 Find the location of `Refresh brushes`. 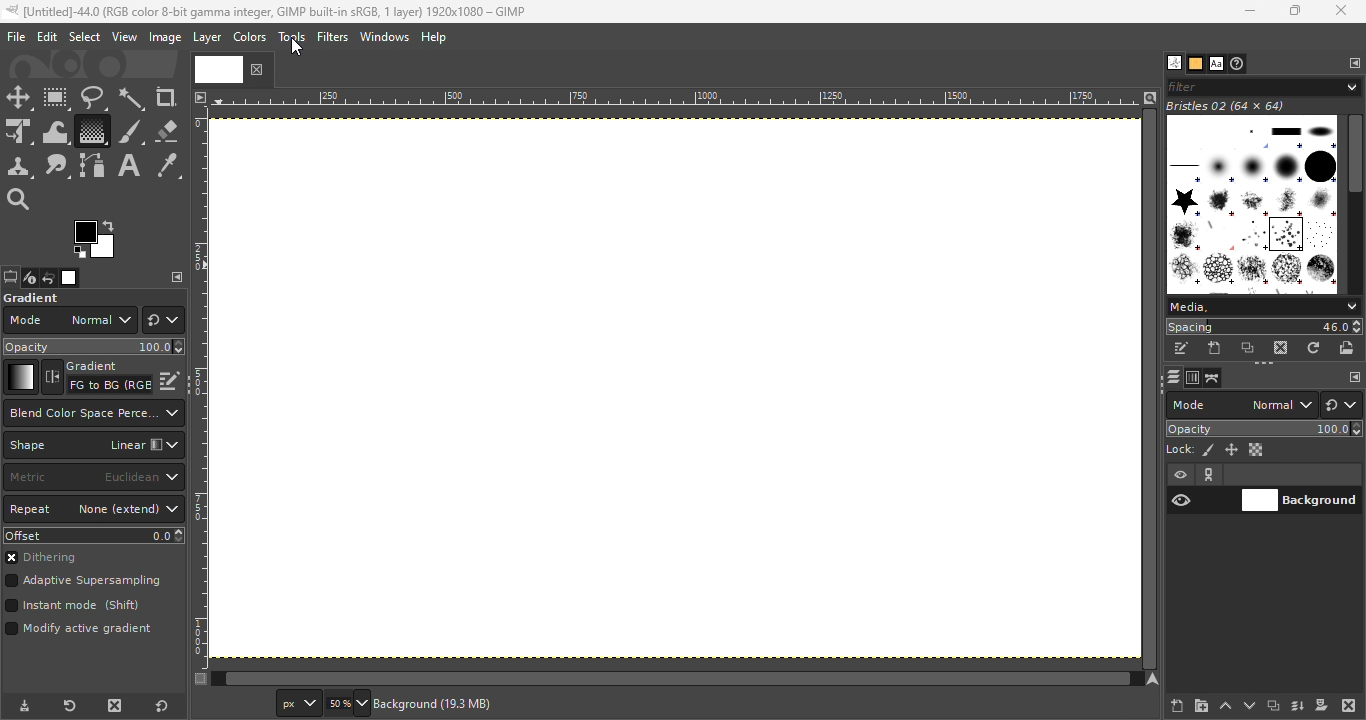

Refresh brushes is located at coordinates (1314, 348).